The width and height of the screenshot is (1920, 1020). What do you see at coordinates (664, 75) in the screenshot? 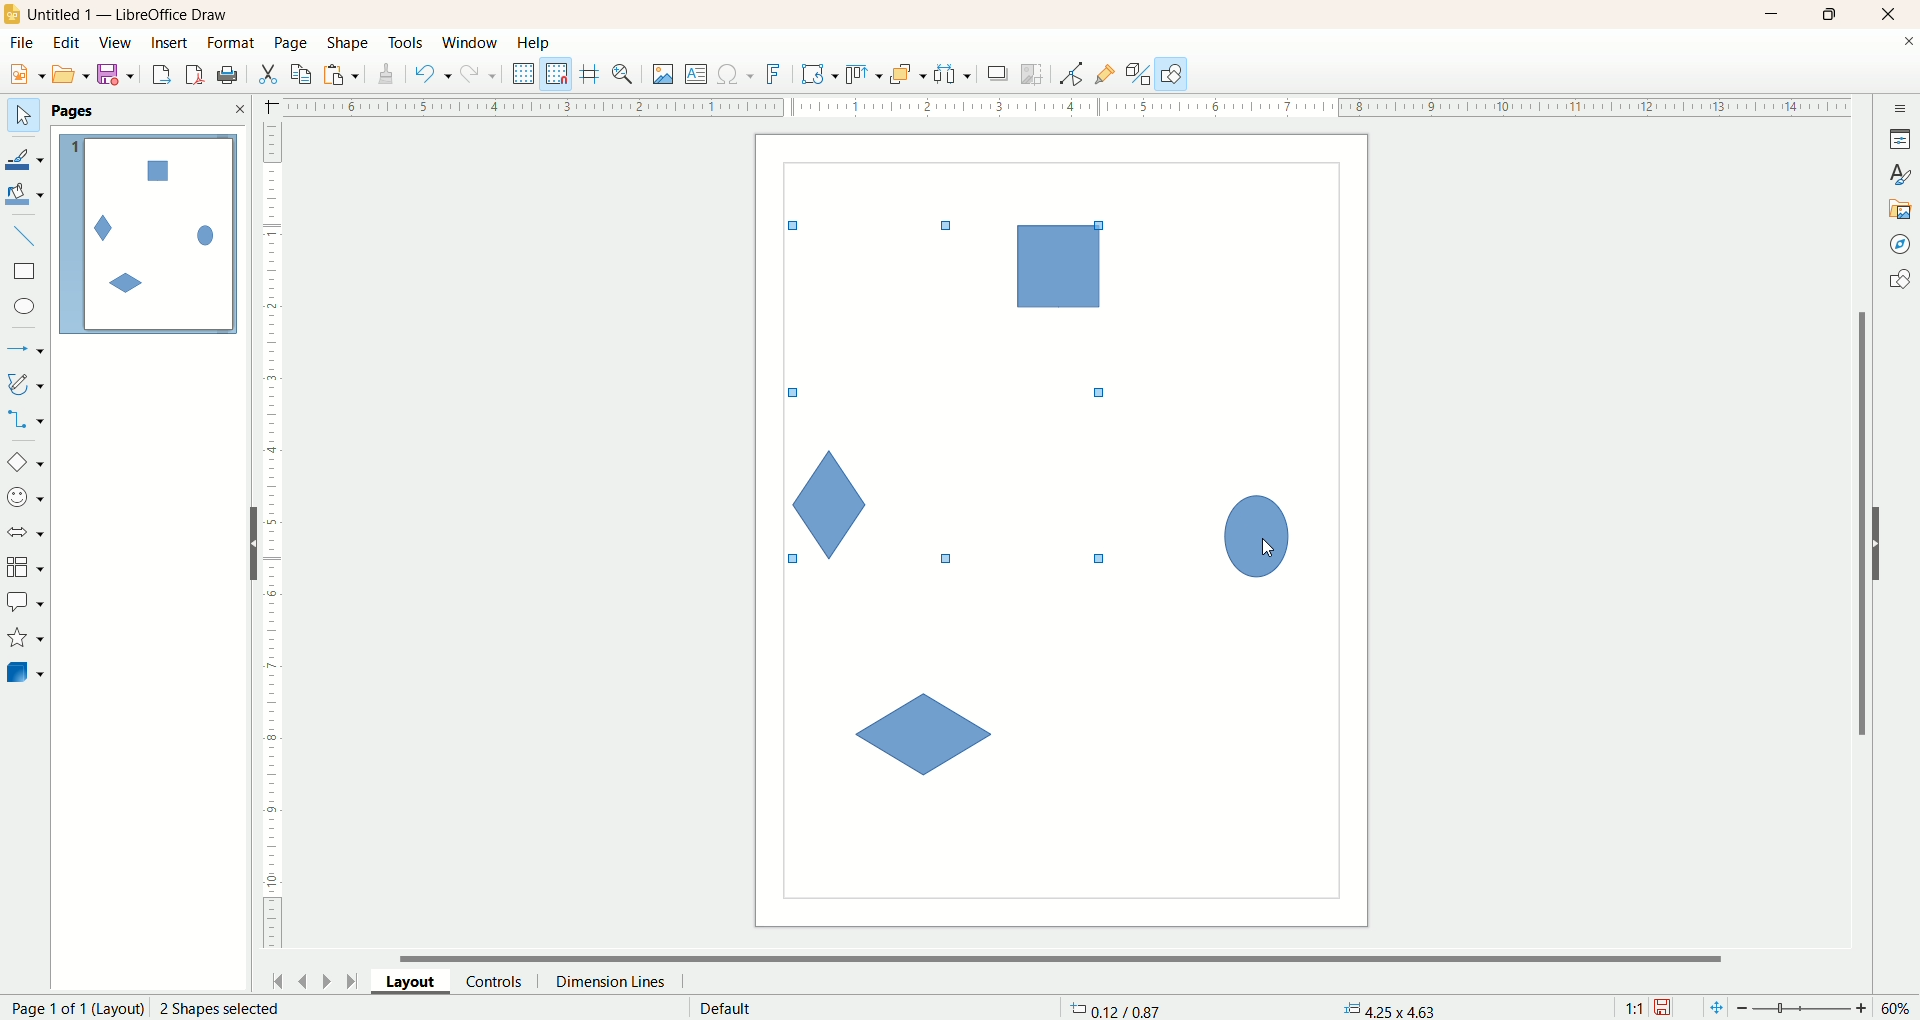
I see `insert image` at bounding box center [664, 75].